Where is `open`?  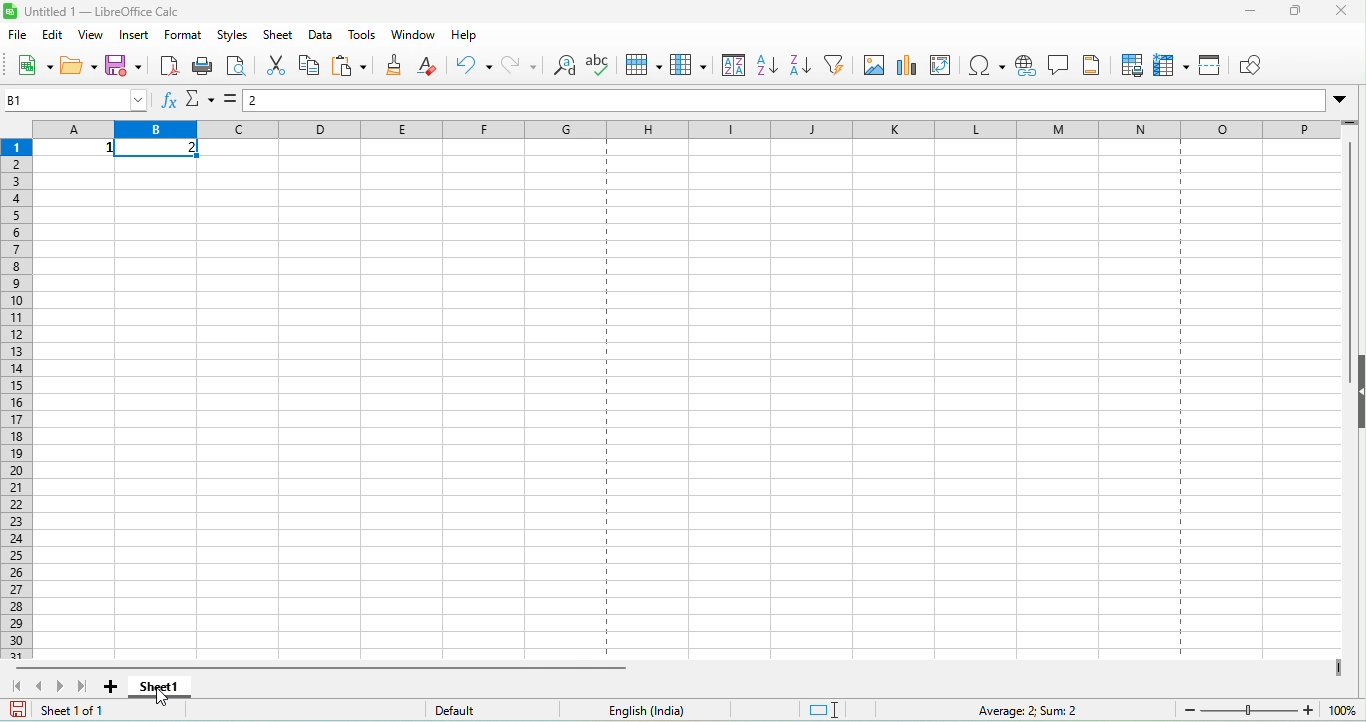 open is located at coordinates (78, 65).